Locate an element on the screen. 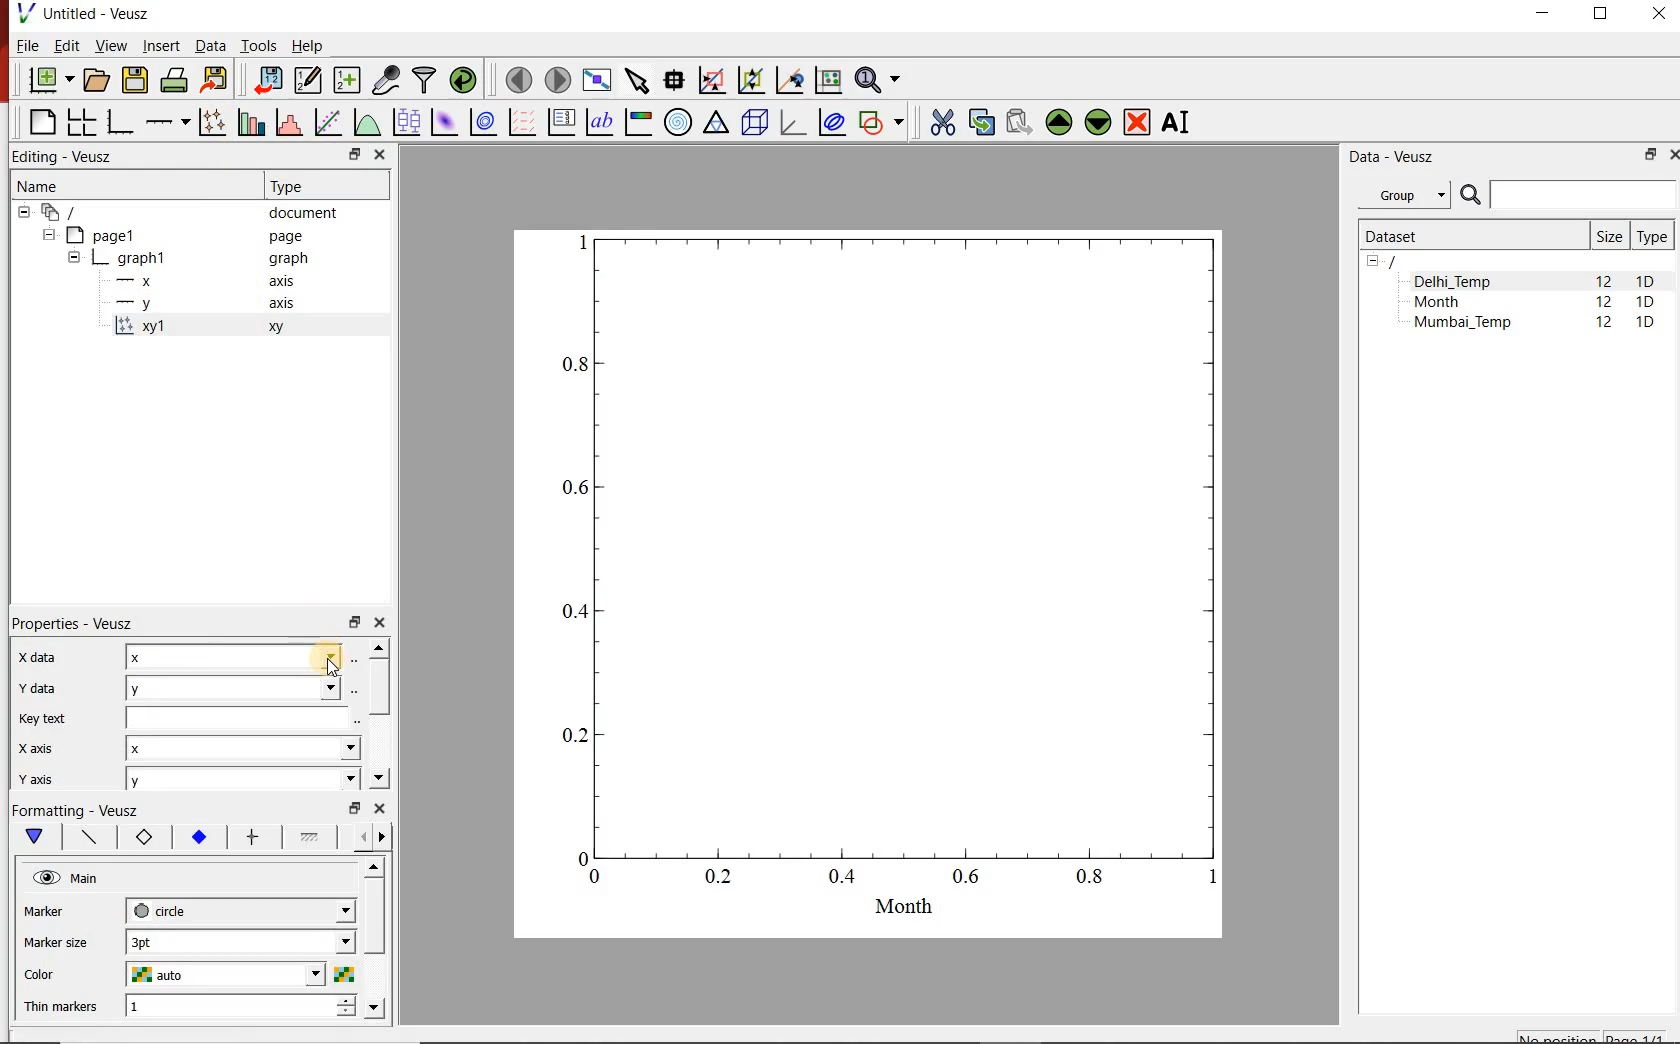 The height and width of the screenshot is (1044, 1680). close is located at coordinates (378, 623).